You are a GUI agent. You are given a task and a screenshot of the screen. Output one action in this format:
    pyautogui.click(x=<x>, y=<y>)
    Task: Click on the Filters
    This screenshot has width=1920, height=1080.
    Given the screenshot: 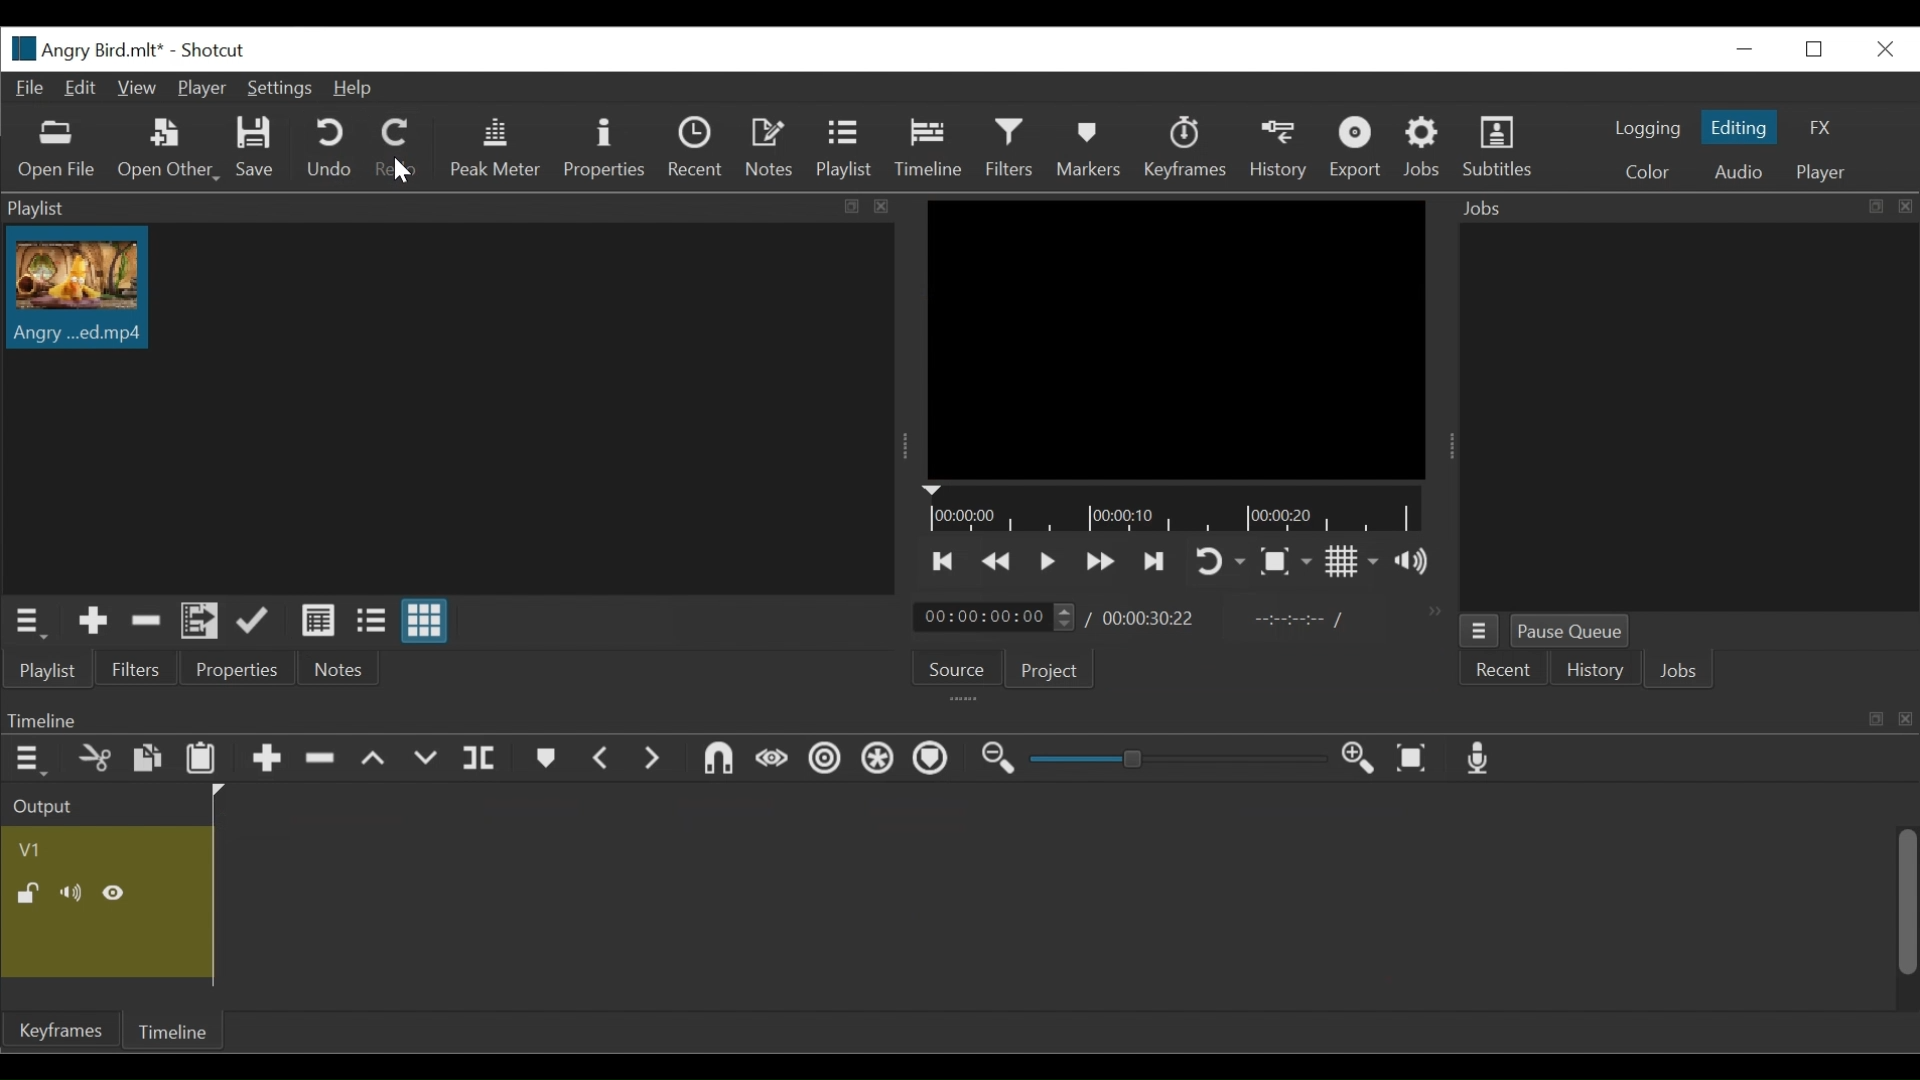 What is the action you would take?
    pyautogui.click(x=1009, y=148)
    